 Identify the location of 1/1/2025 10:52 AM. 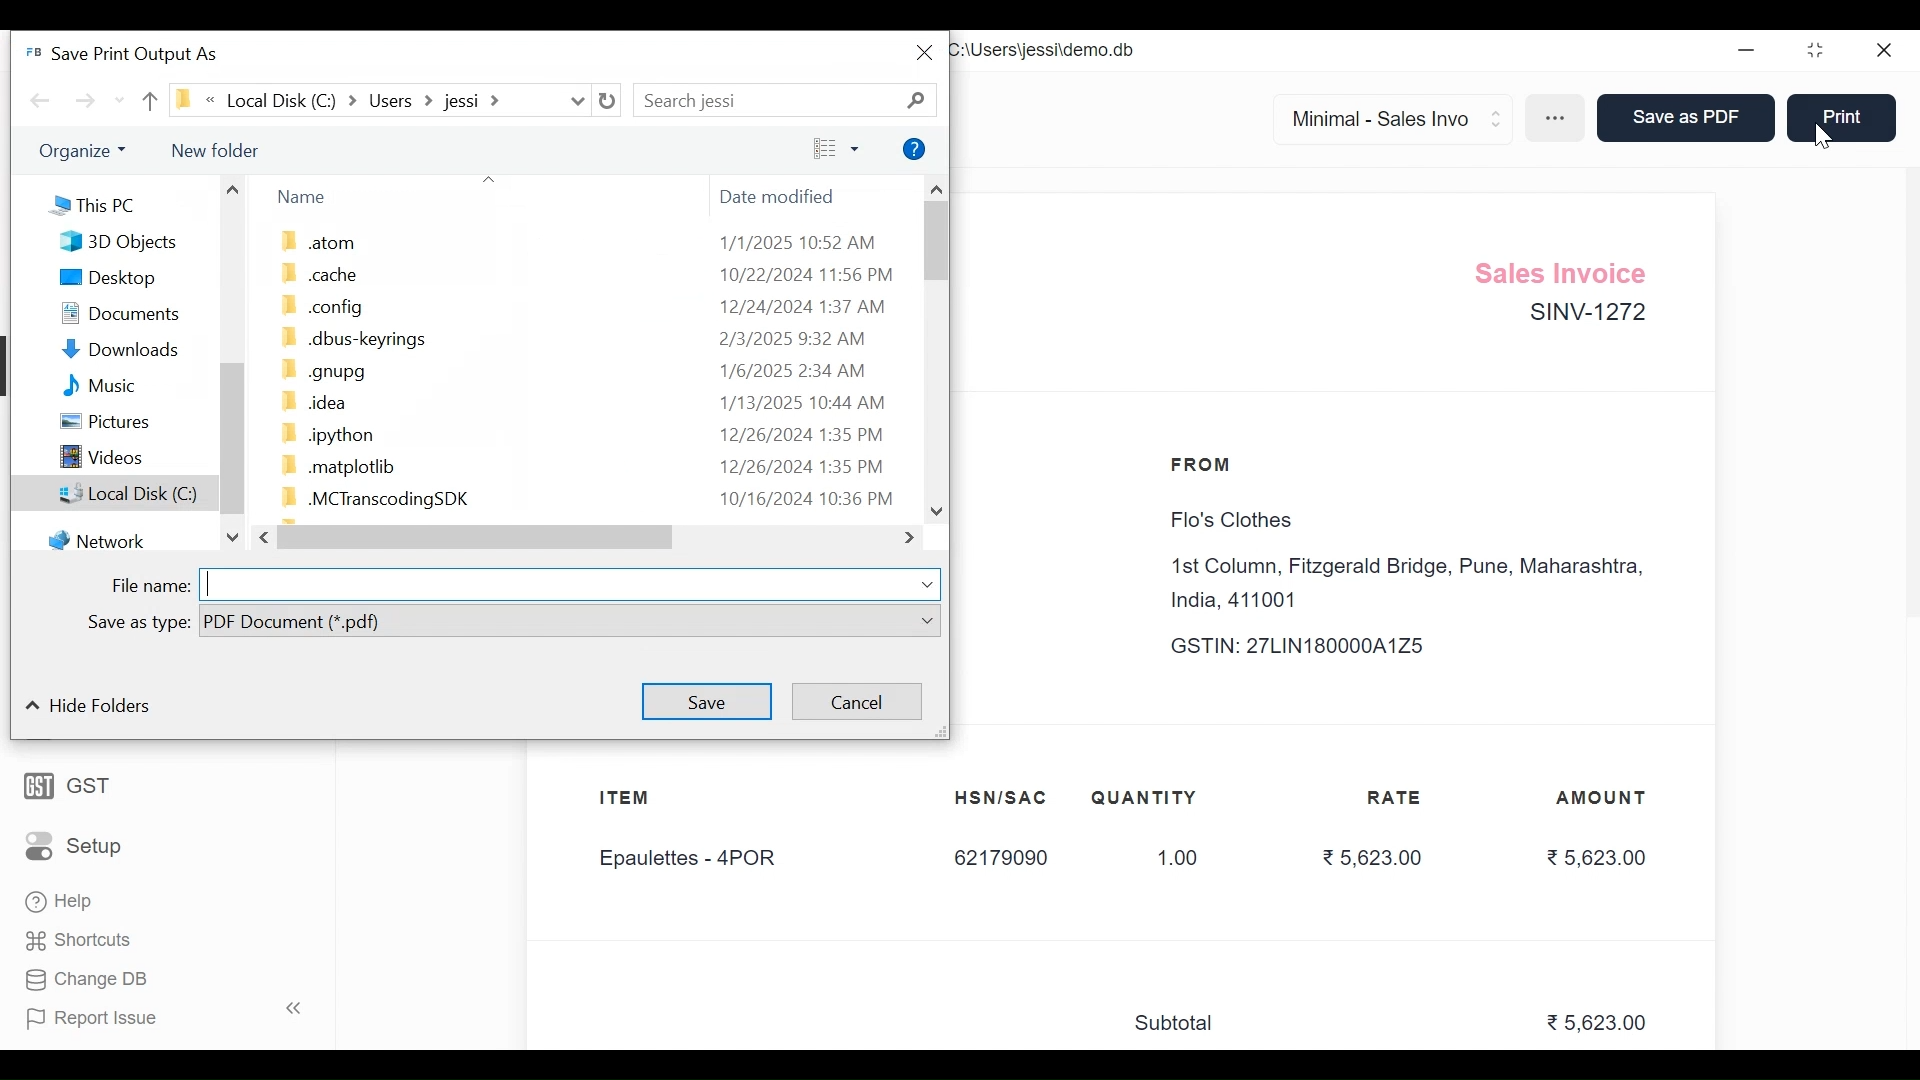
(800, 241).